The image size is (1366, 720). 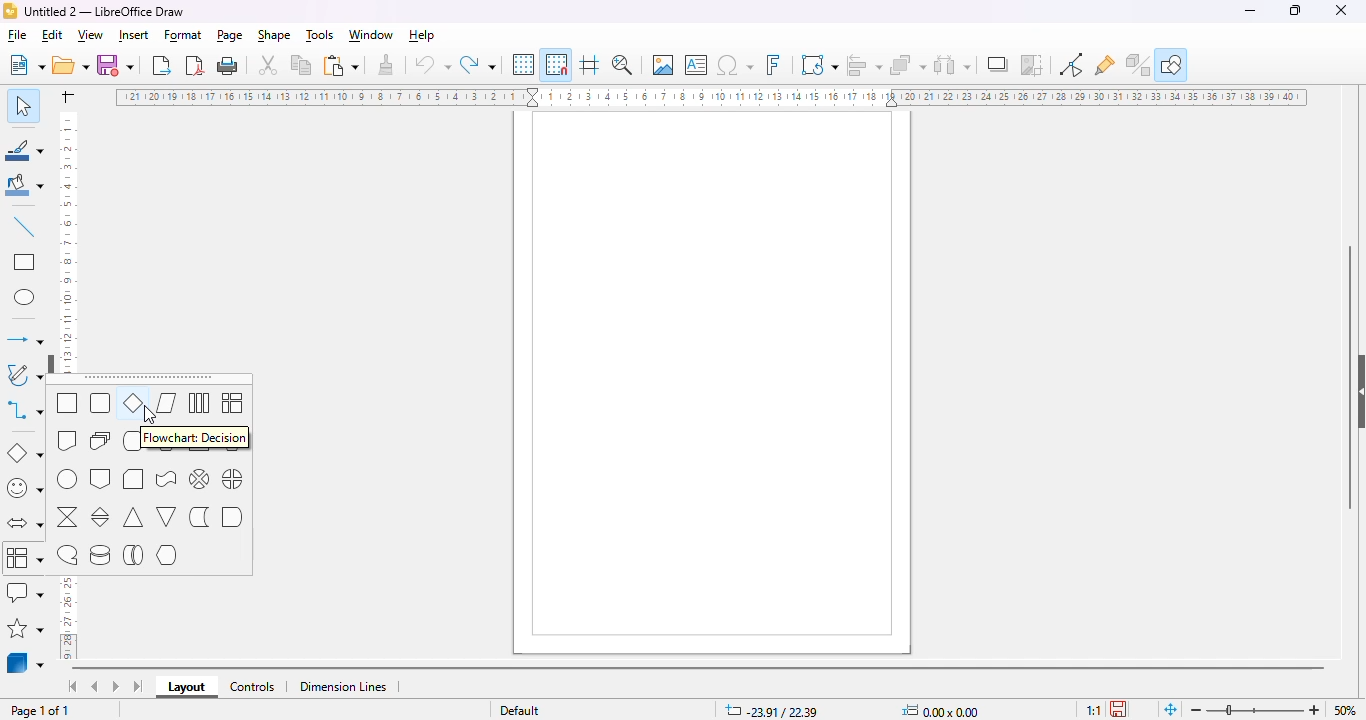 I want to click on flowchart: internal storage, so click(x=234, y=403).